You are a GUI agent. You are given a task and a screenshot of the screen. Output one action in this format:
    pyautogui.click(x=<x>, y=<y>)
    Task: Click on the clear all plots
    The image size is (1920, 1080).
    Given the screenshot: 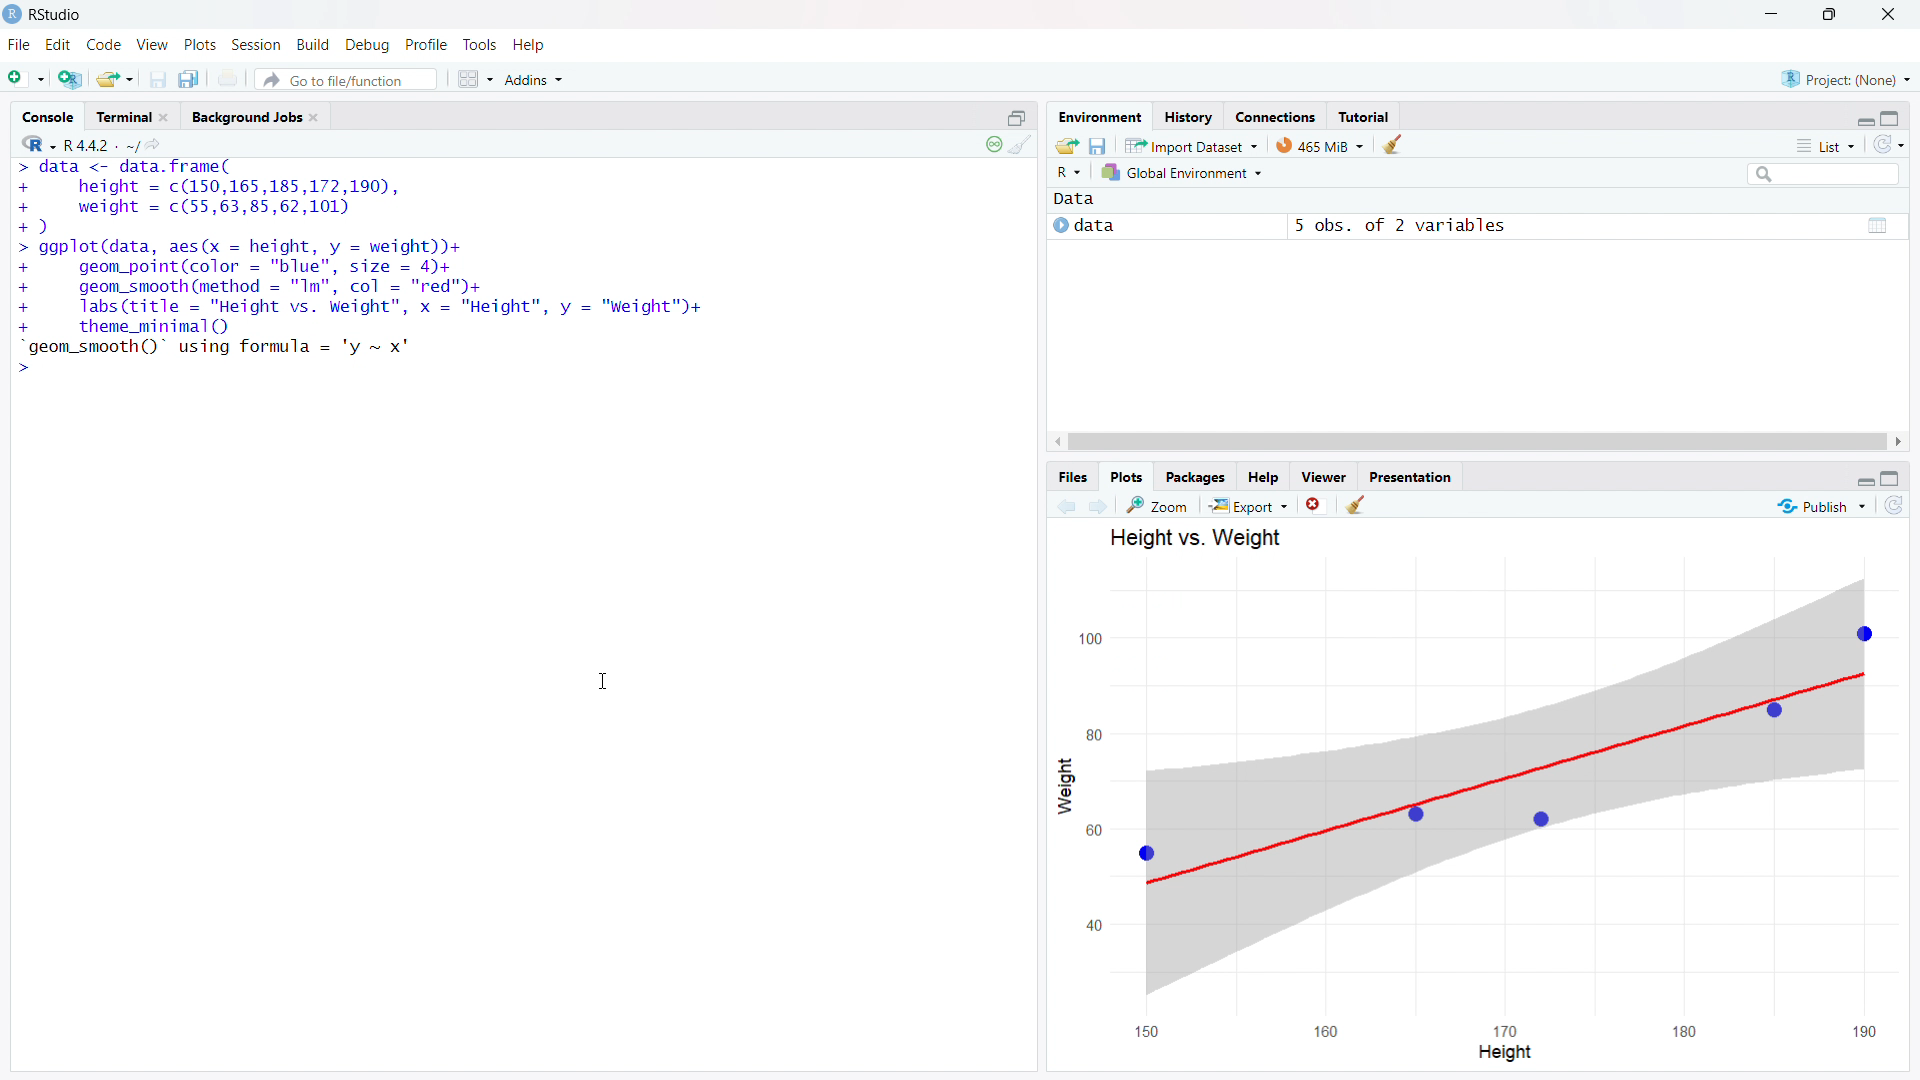 What is the action you would take?
    pyautogui.click(x=1355, y=505)
    